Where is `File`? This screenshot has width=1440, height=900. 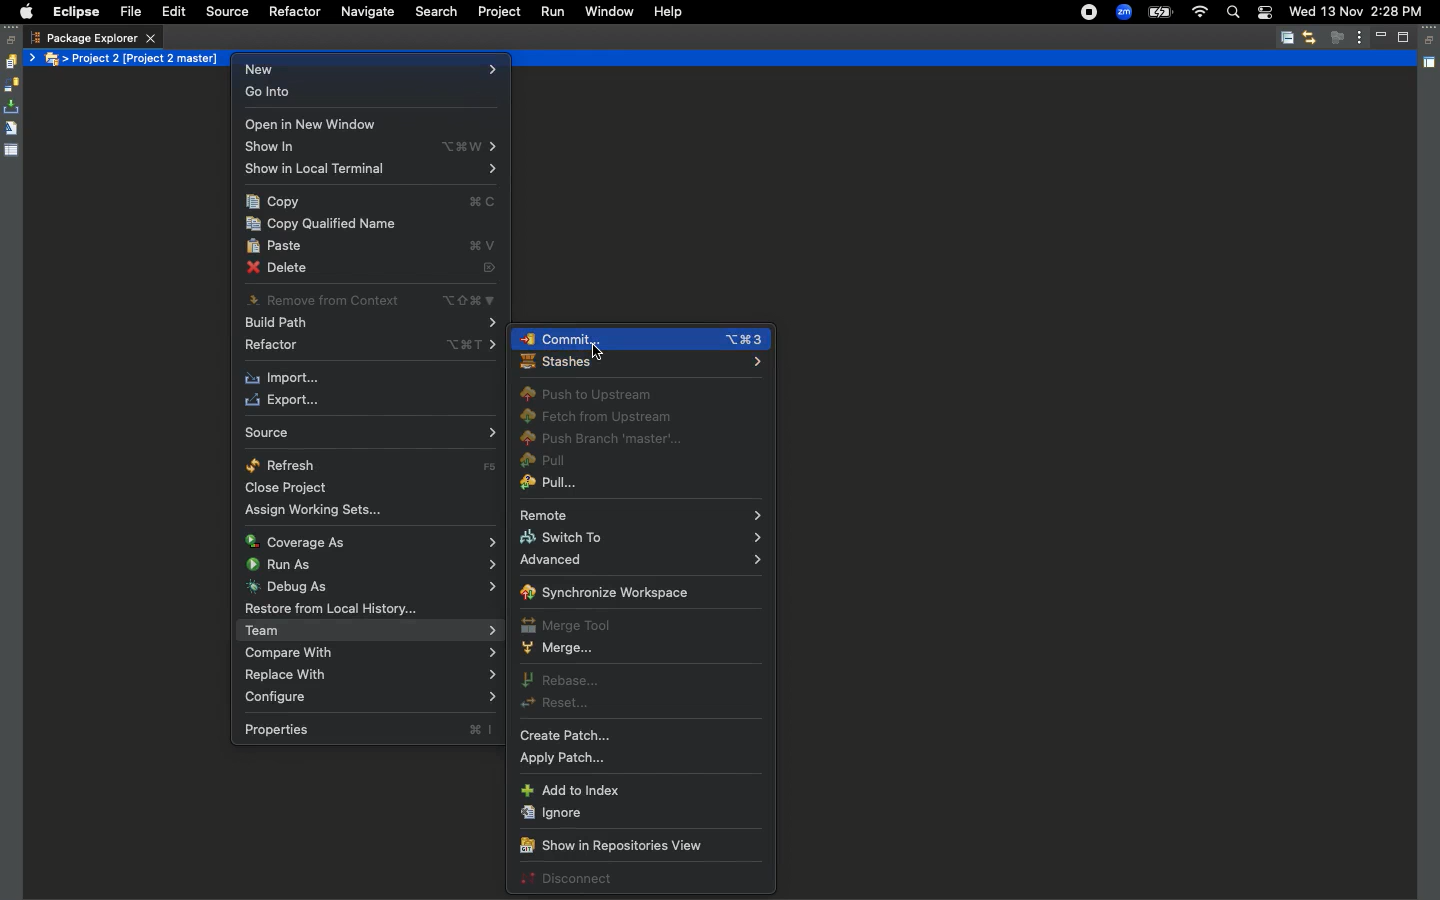 File is located at coordinates (129, 13).